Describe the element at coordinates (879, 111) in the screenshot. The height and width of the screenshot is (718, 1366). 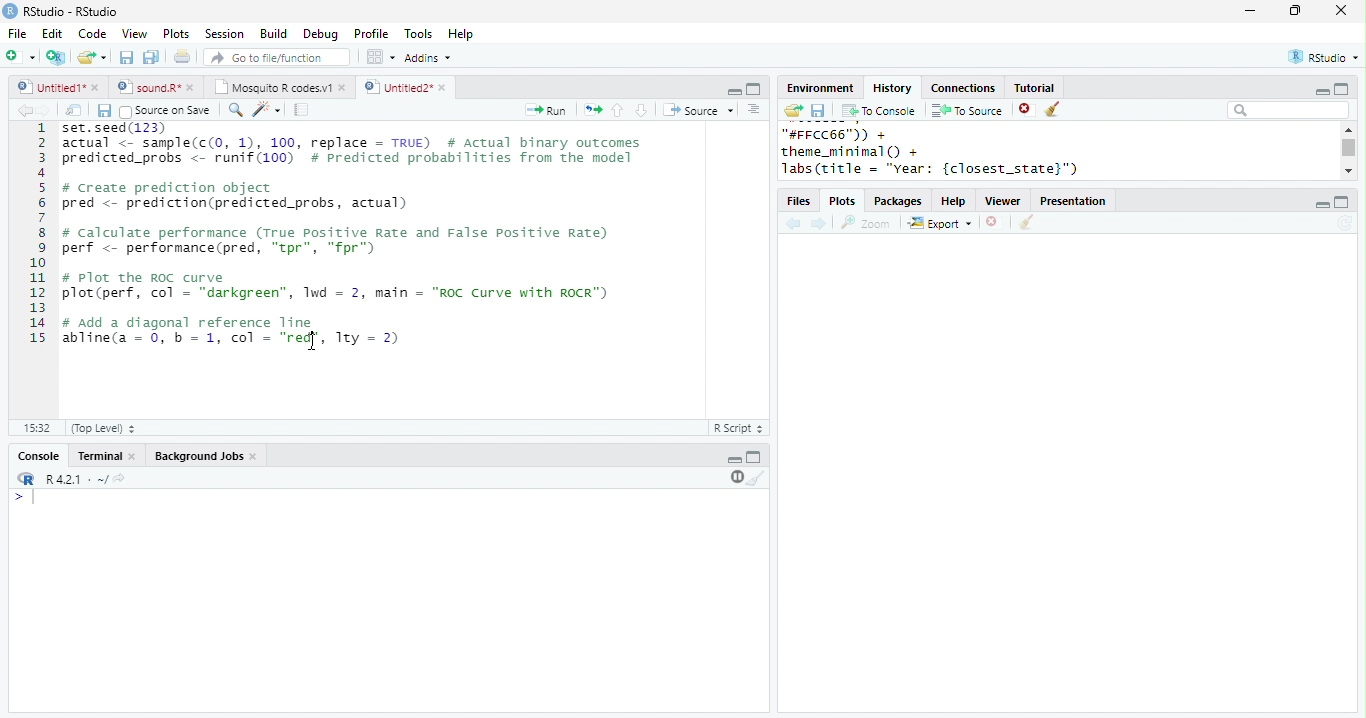
I see `To console` at that location.